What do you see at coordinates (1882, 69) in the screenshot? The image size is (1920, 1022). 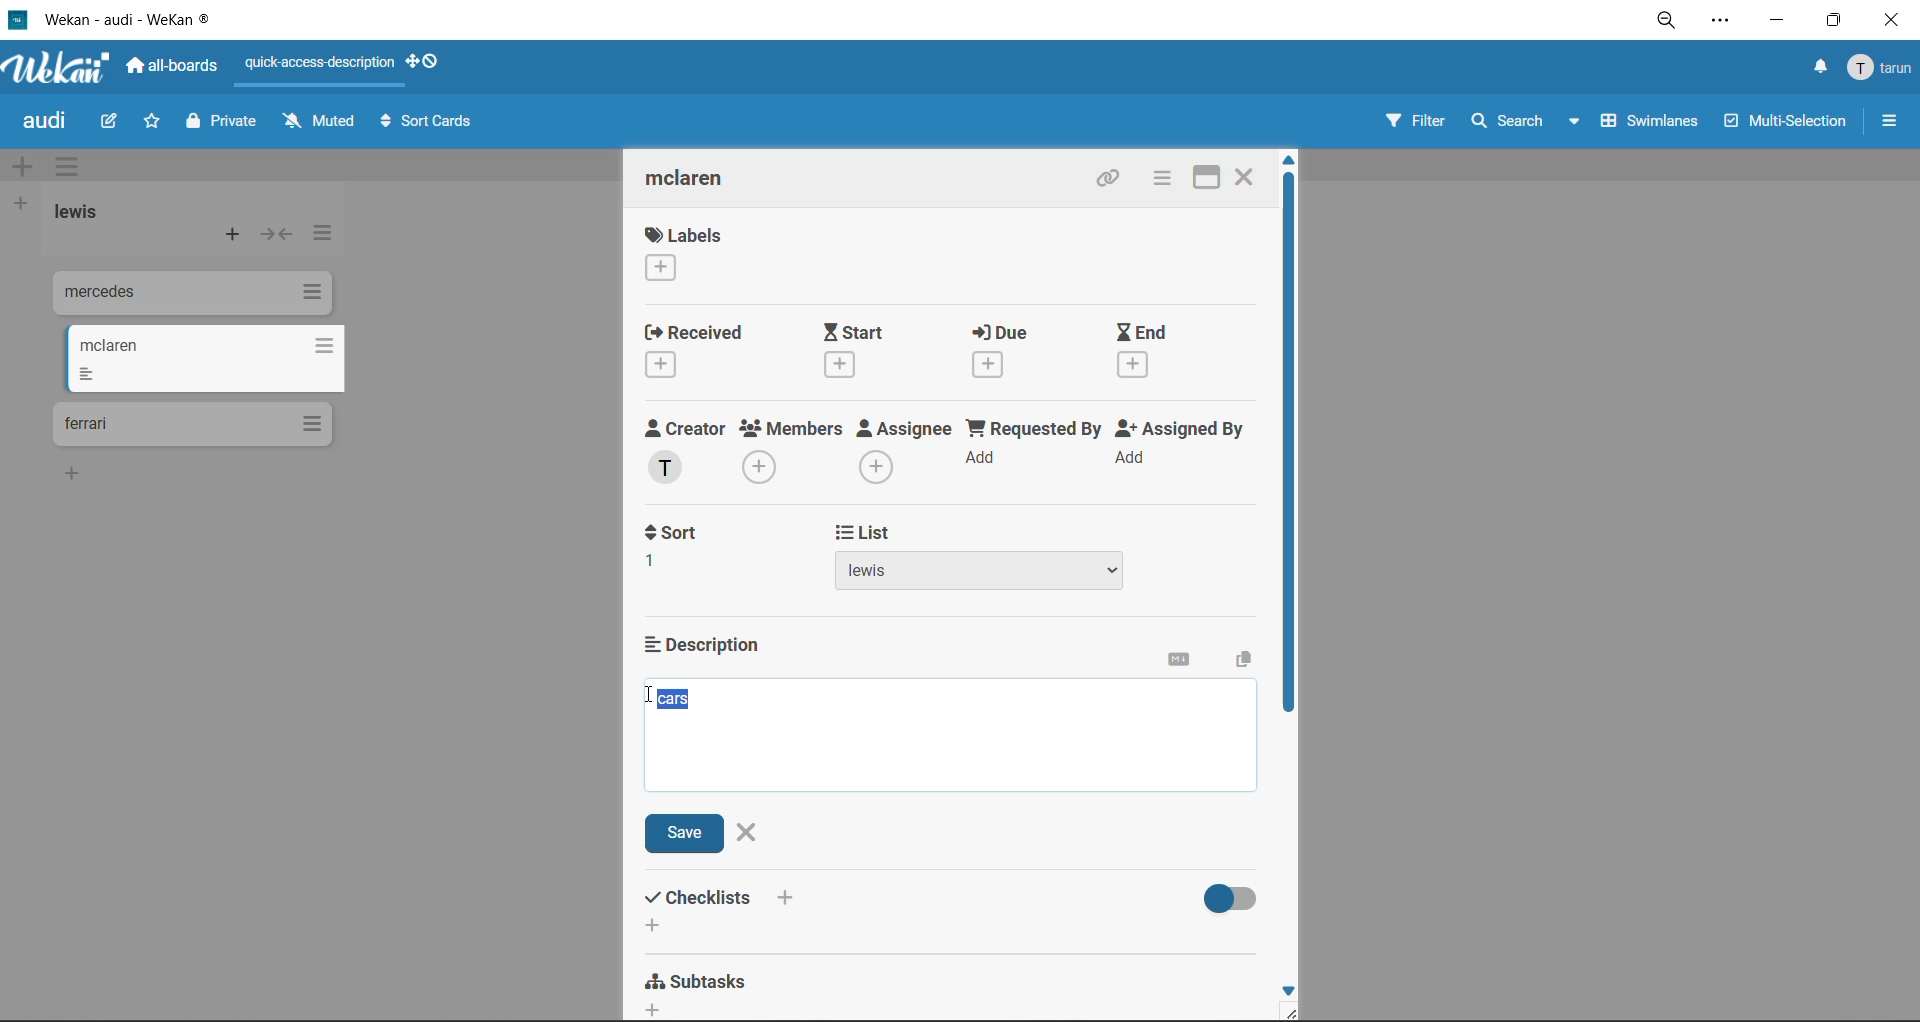 I see `menu` at bounding box center [1882, 69].